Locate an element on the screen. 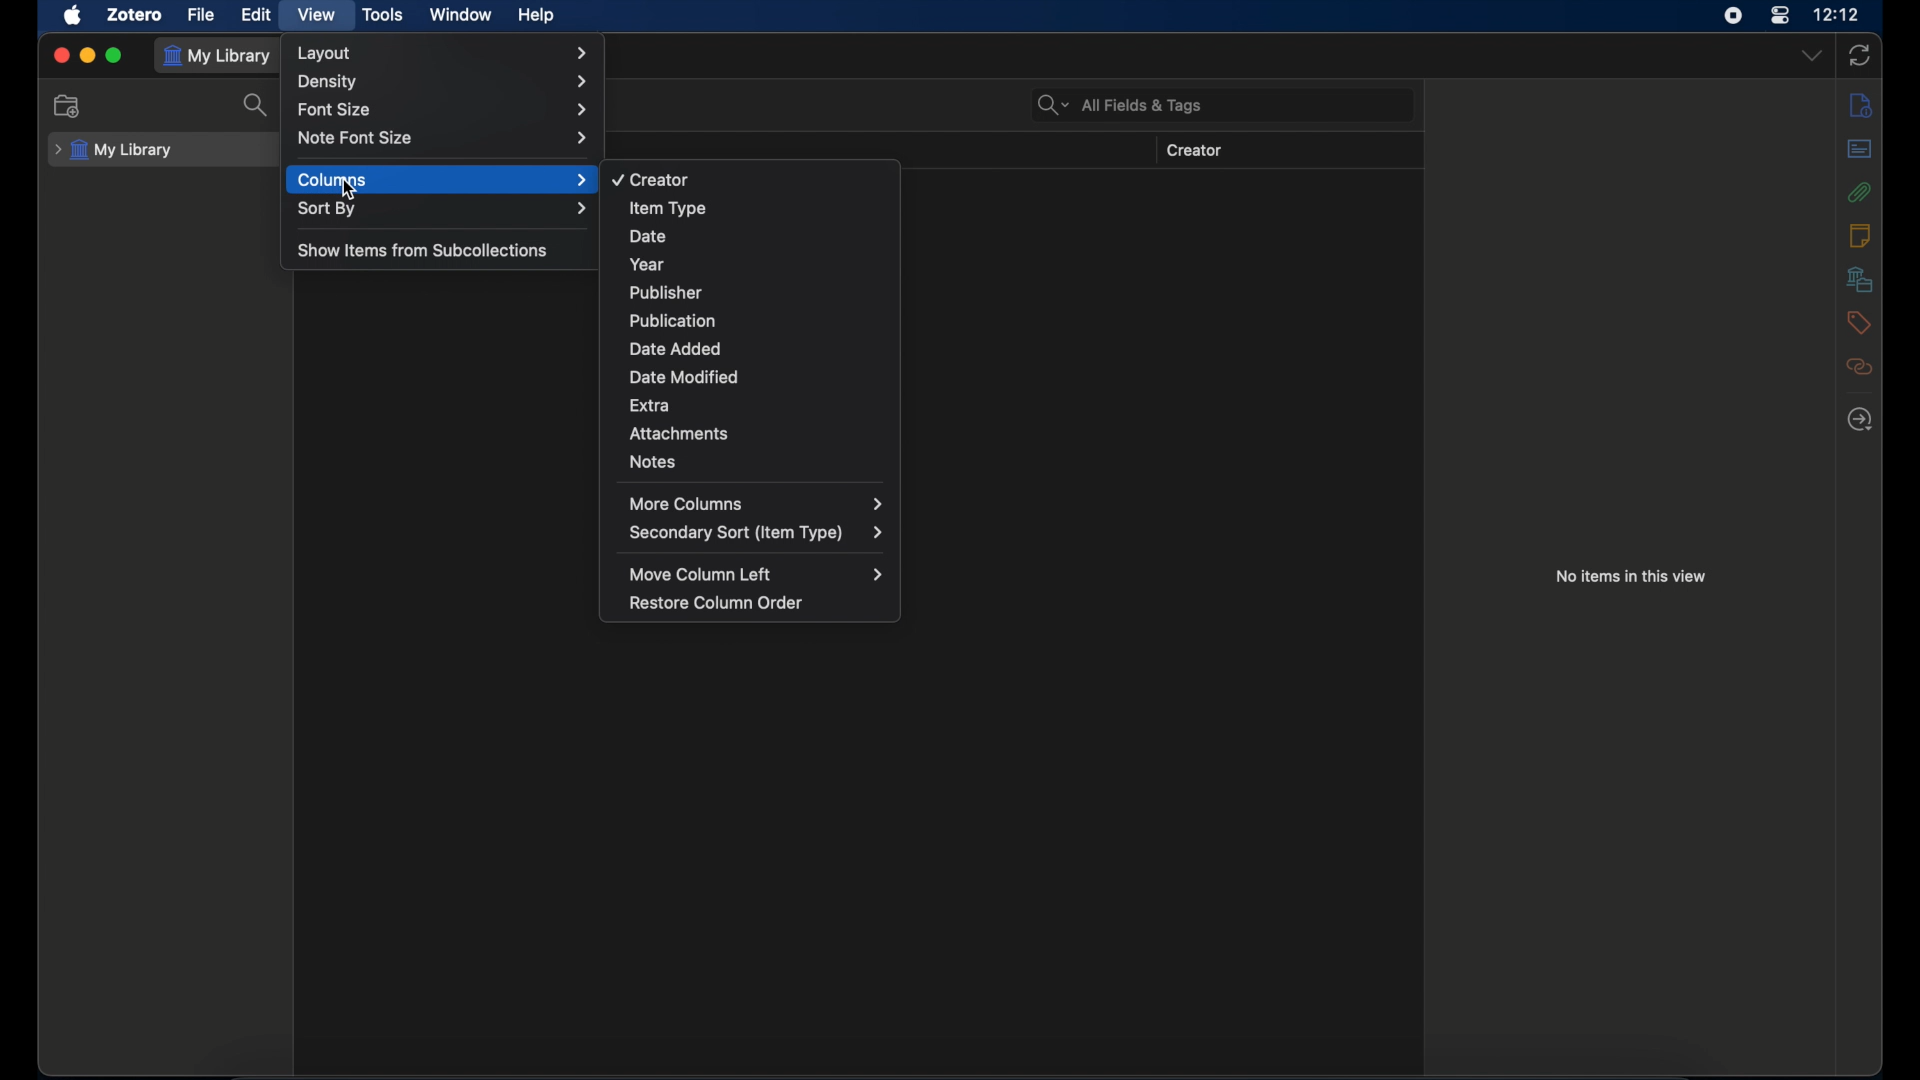 The width and height of the screenshot is (1920, 1080). sort by is located at coordinates (443, 208).